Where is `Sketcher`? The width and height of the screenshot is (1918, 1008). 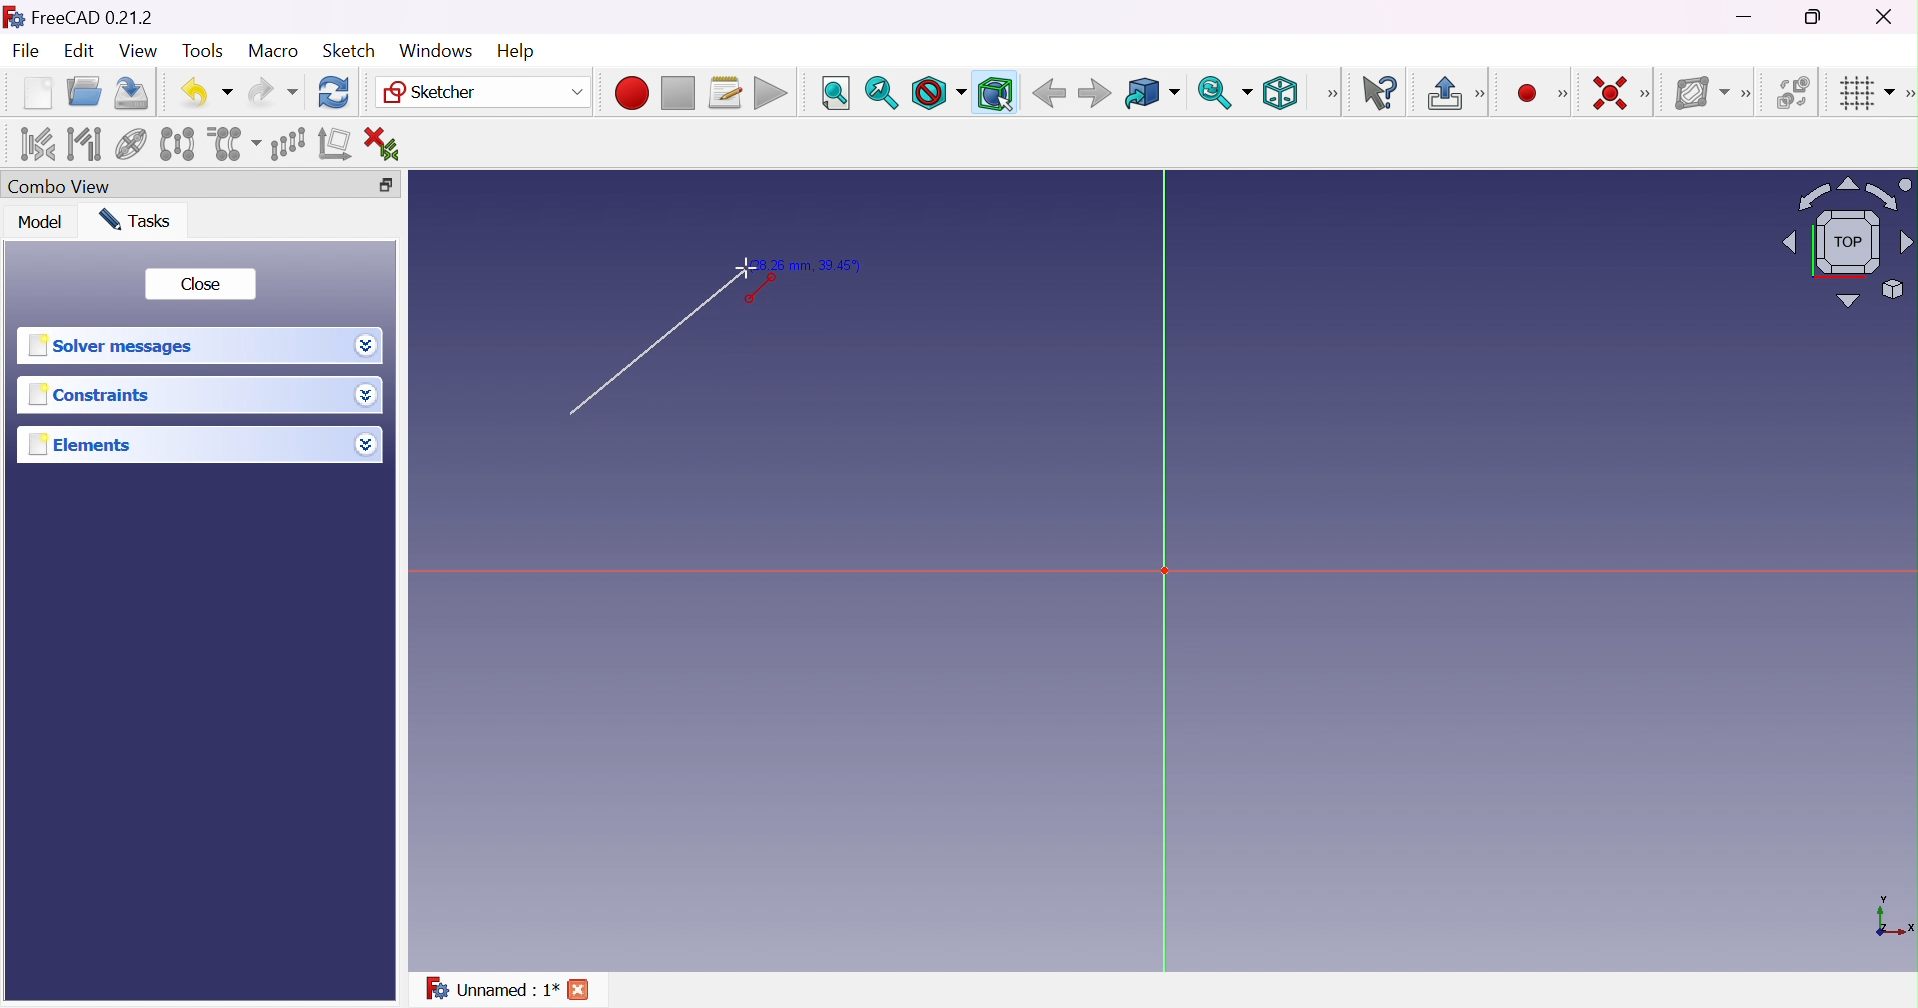
Sketcher is located at coordinates (485, 94).